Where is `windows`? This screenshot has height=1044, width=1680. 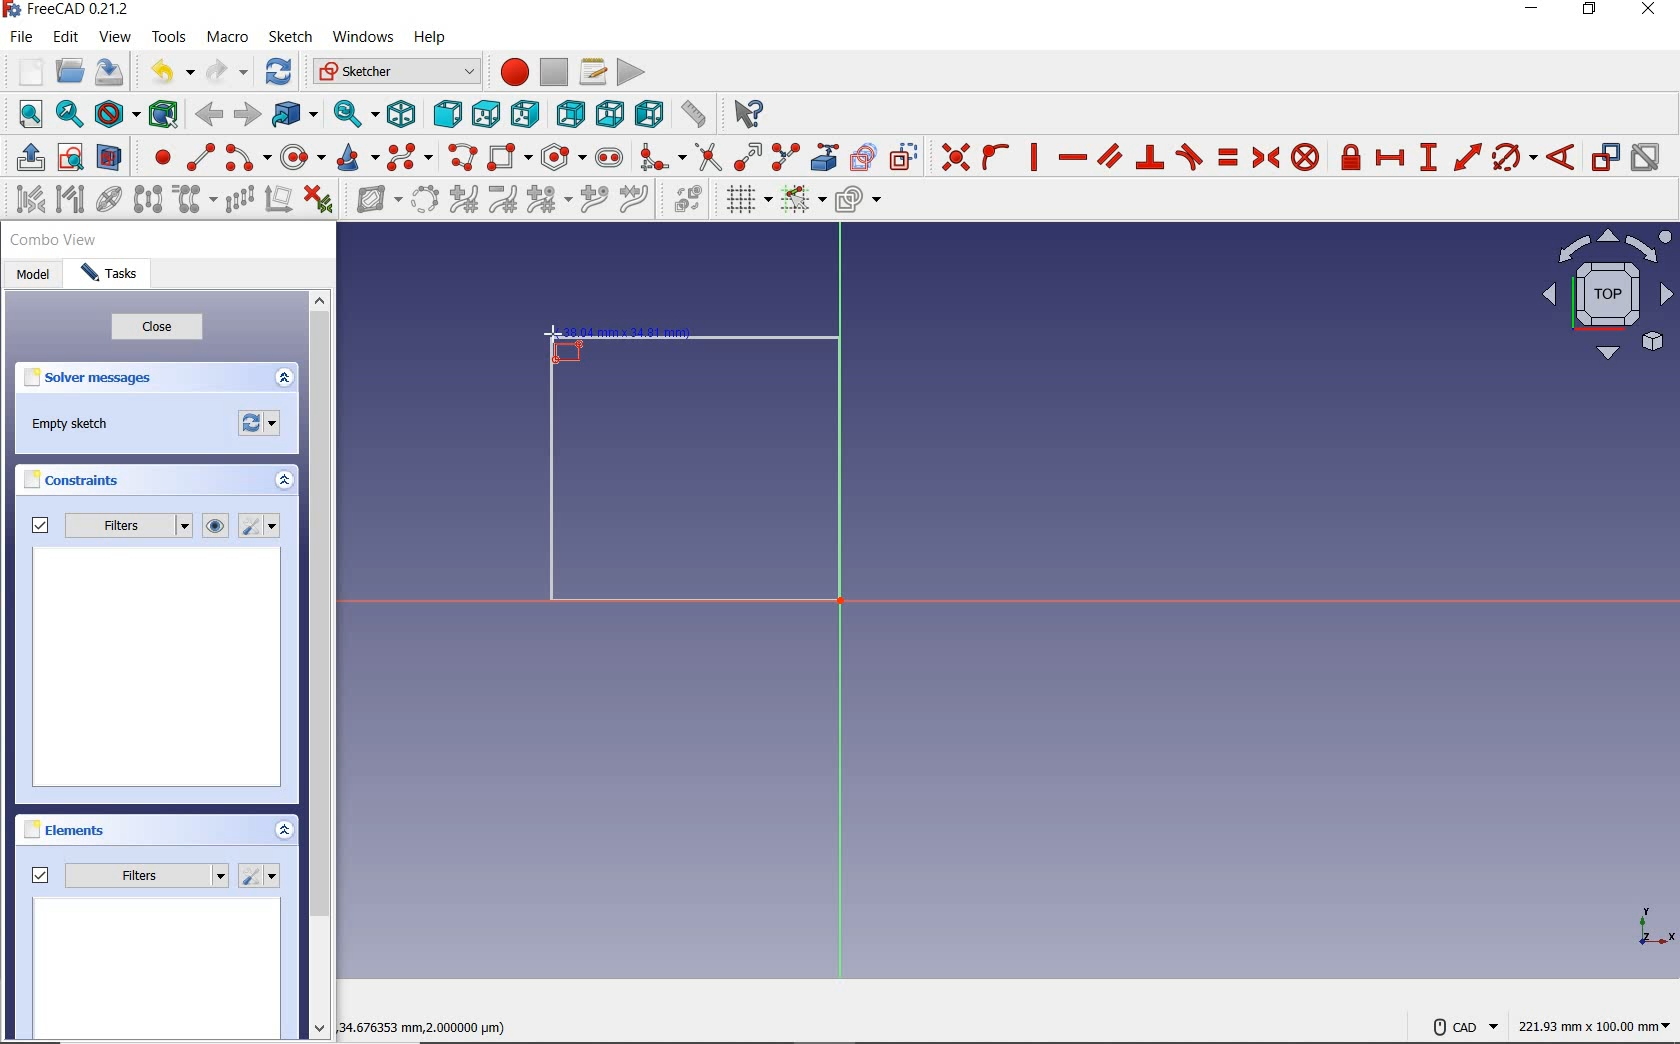
windows is located at coordinates (363, 37).